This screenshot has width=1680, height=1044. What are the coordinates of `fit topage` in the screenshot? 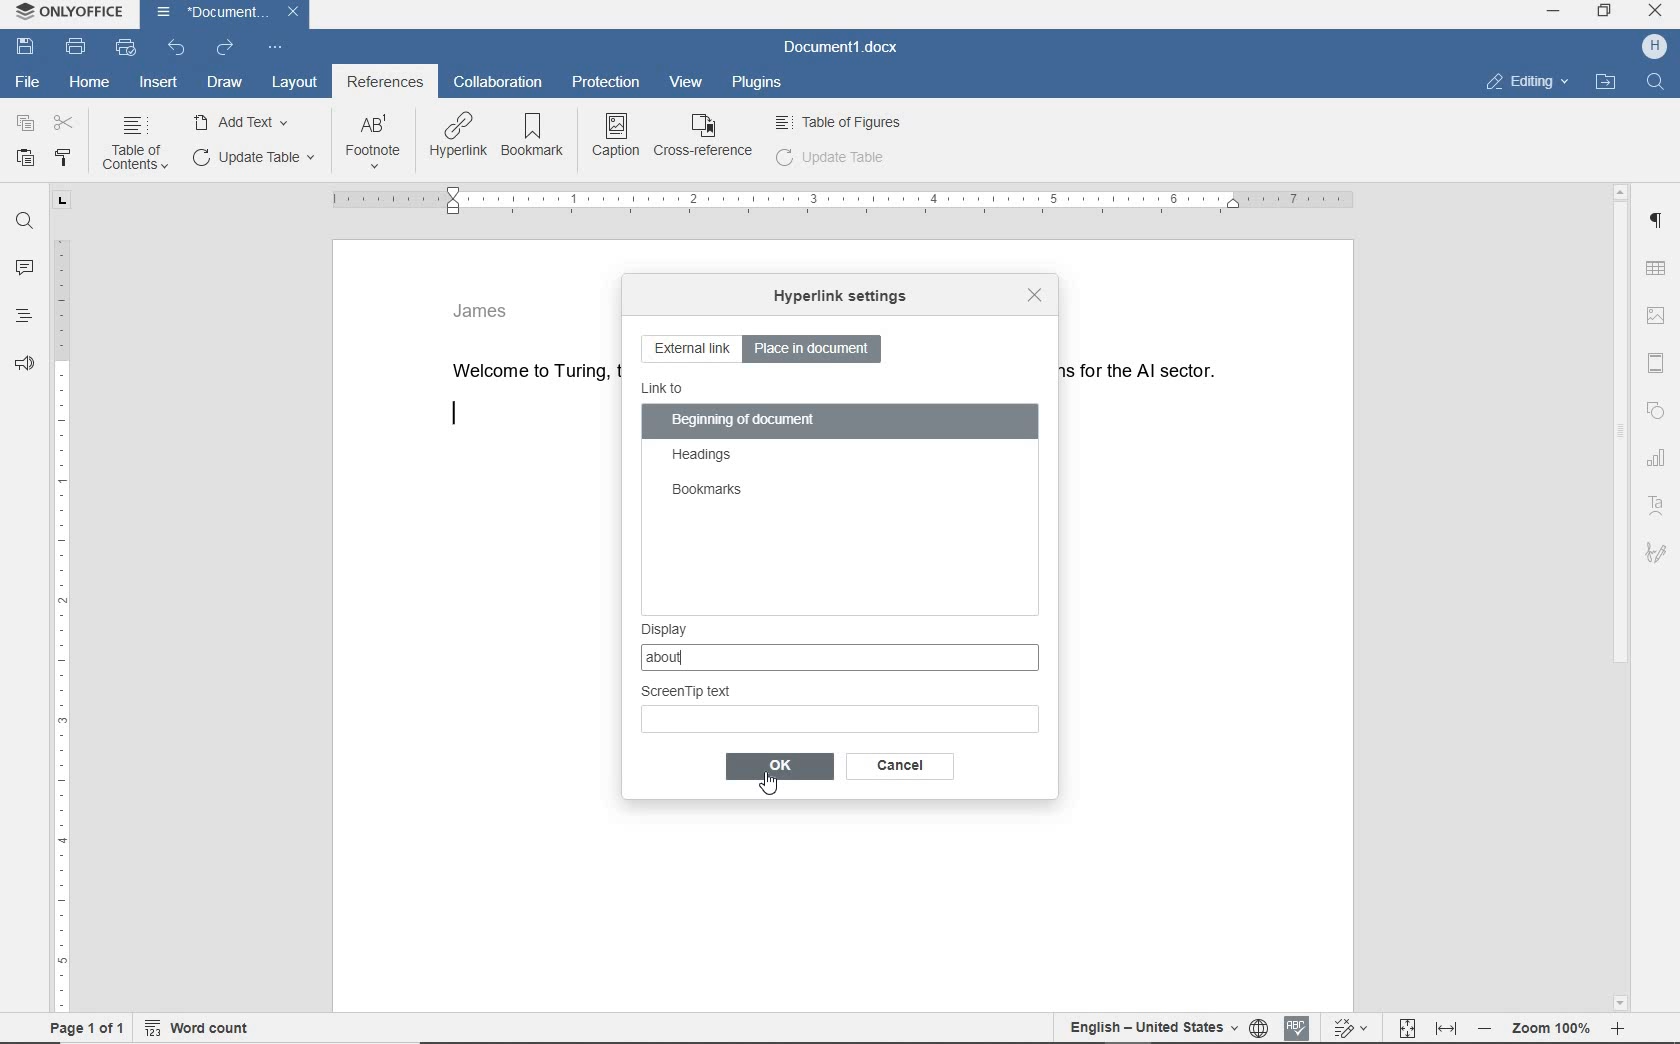 It's located at (1406, 1028).